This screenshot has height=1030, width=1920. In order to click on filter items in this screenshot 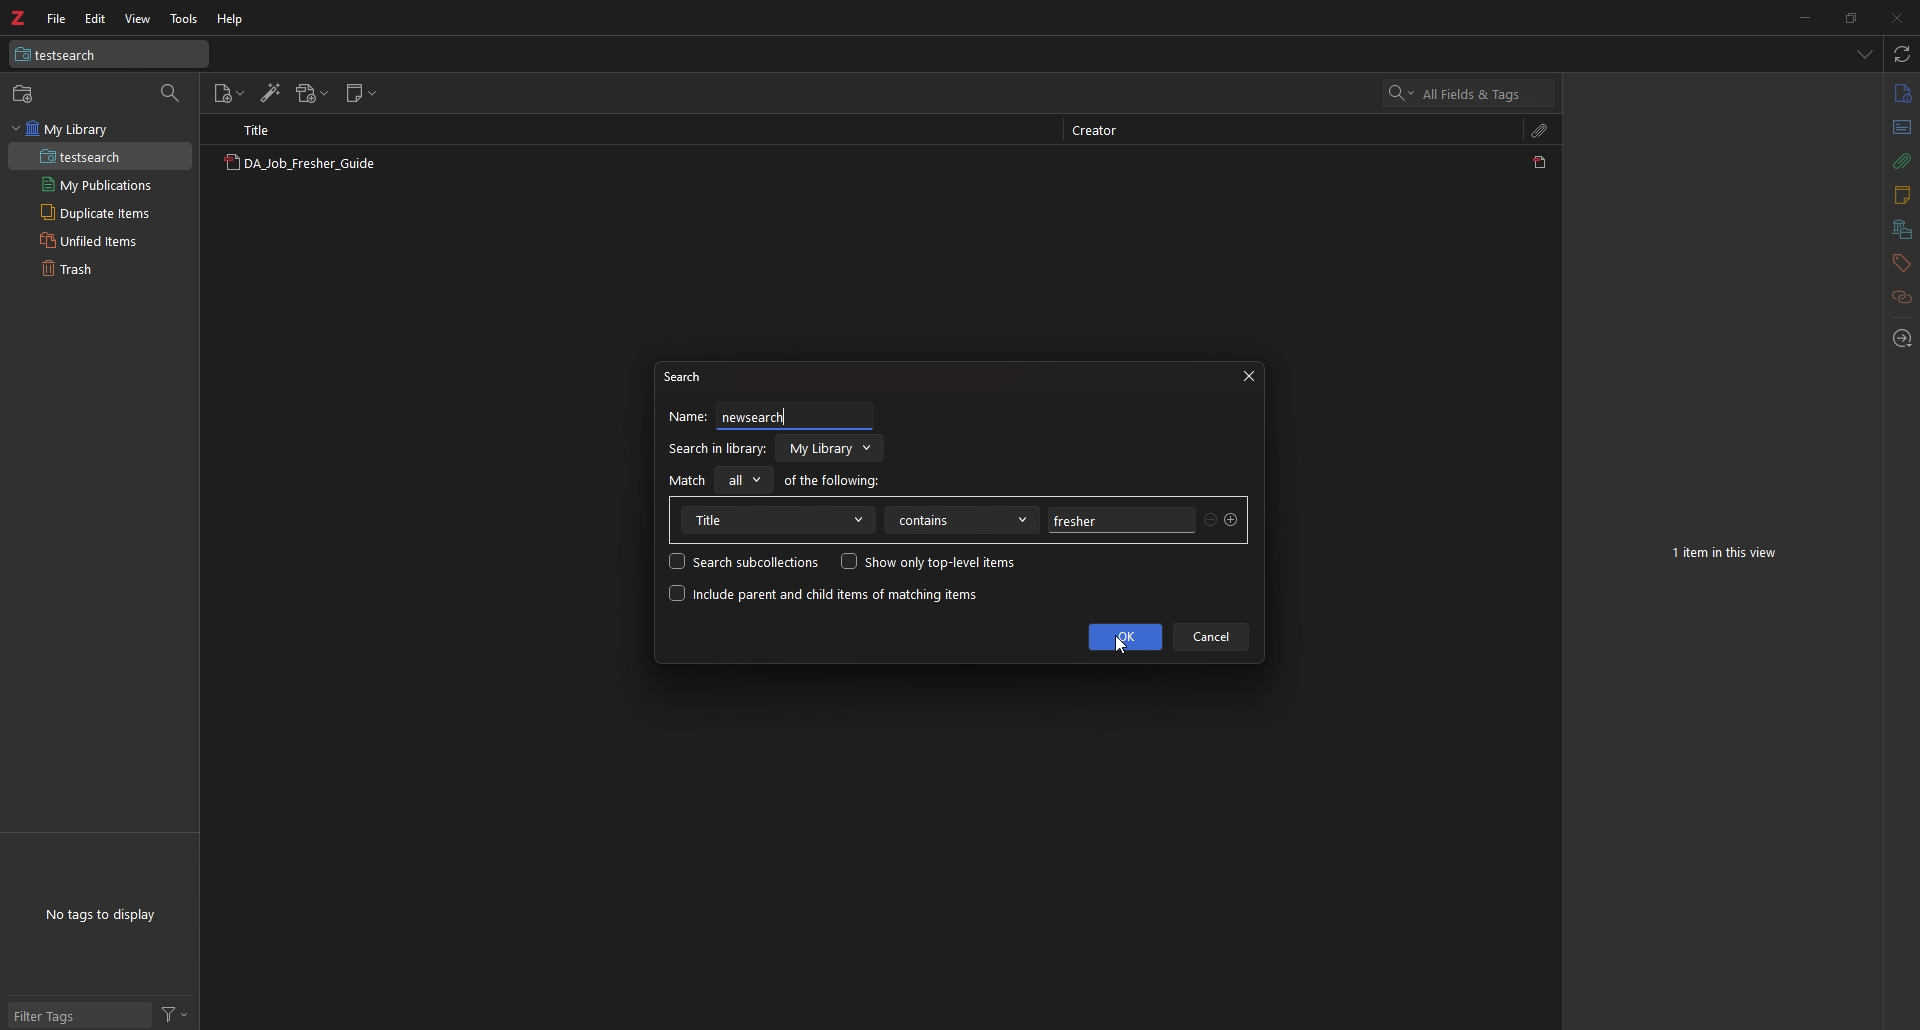, I will do `click(172, 94)`.